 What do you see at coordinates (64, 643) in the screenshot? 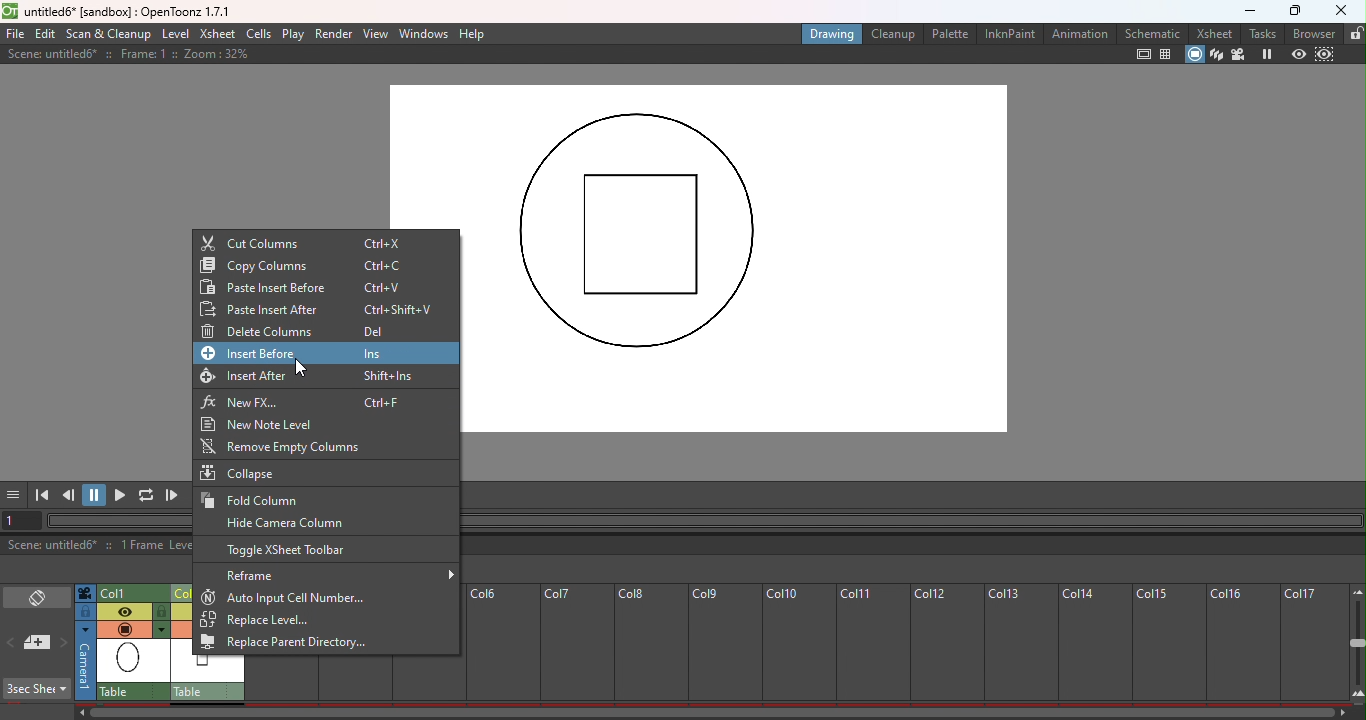
I see `Next memo` at bounding box center [64, 643].